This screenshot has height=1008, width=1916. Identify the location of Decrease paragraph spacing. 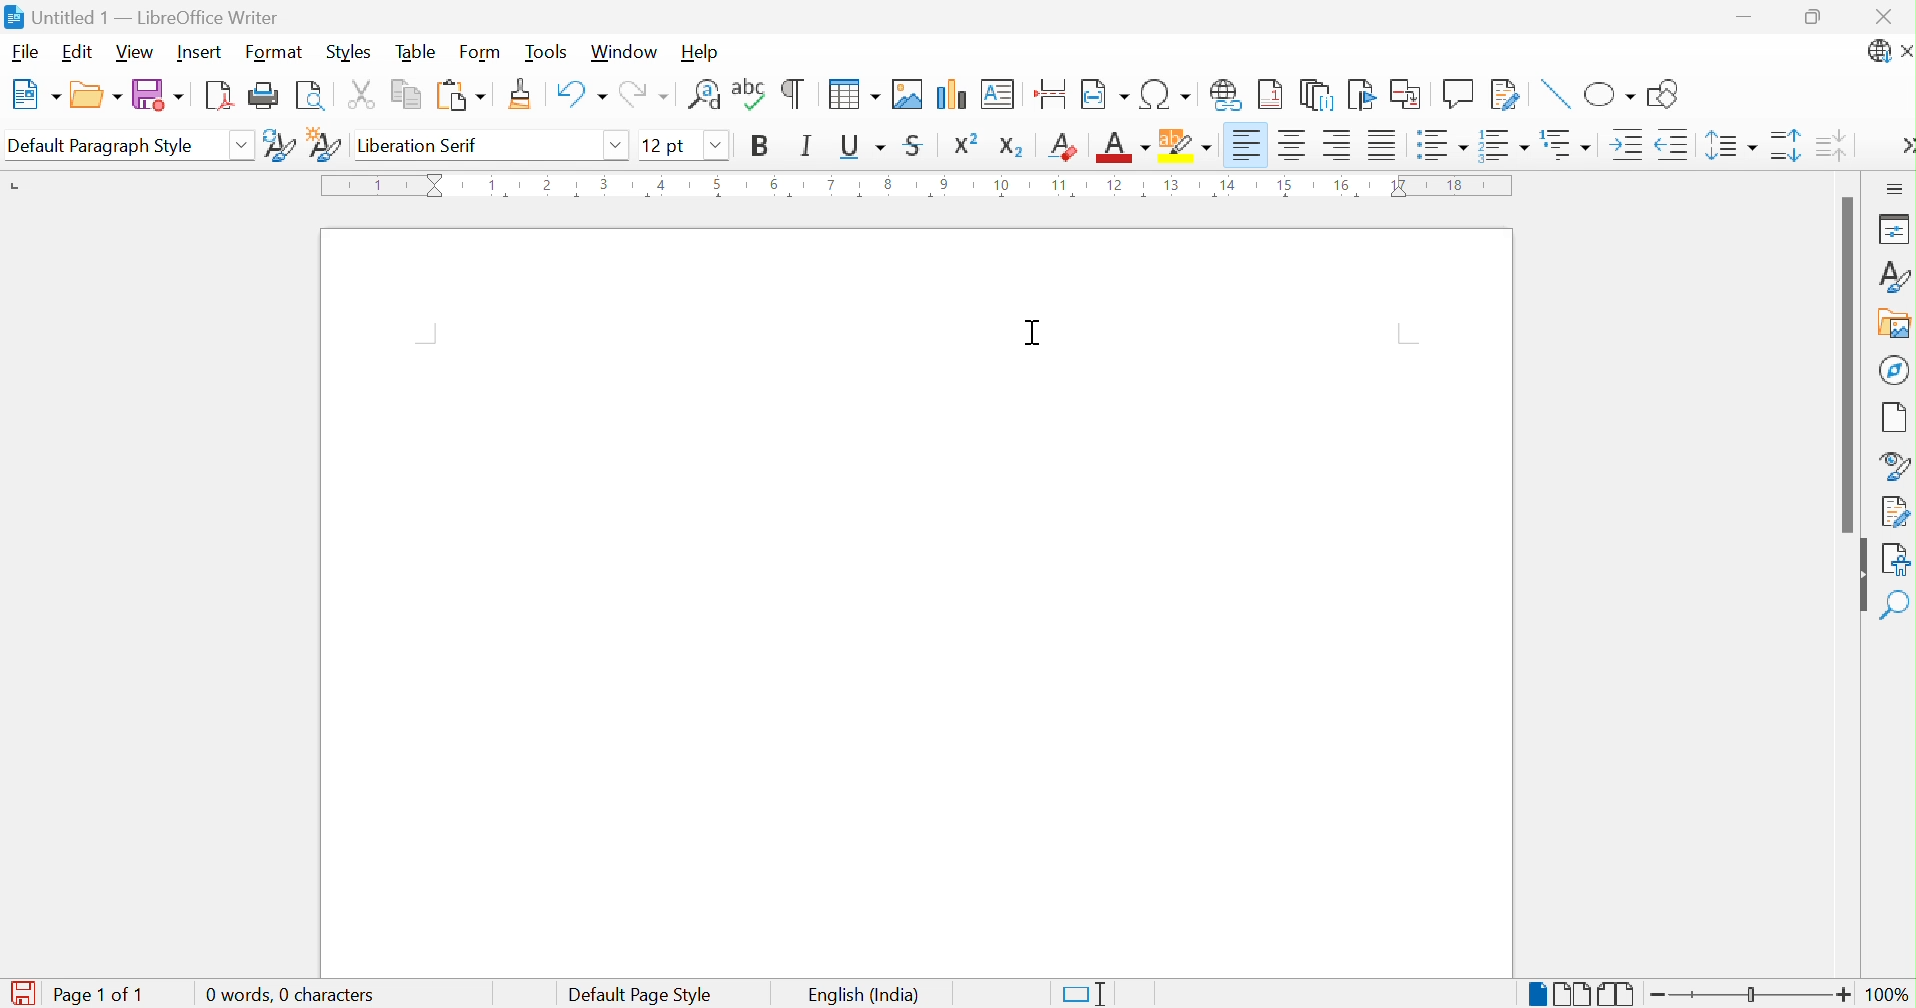
(1835, 147).